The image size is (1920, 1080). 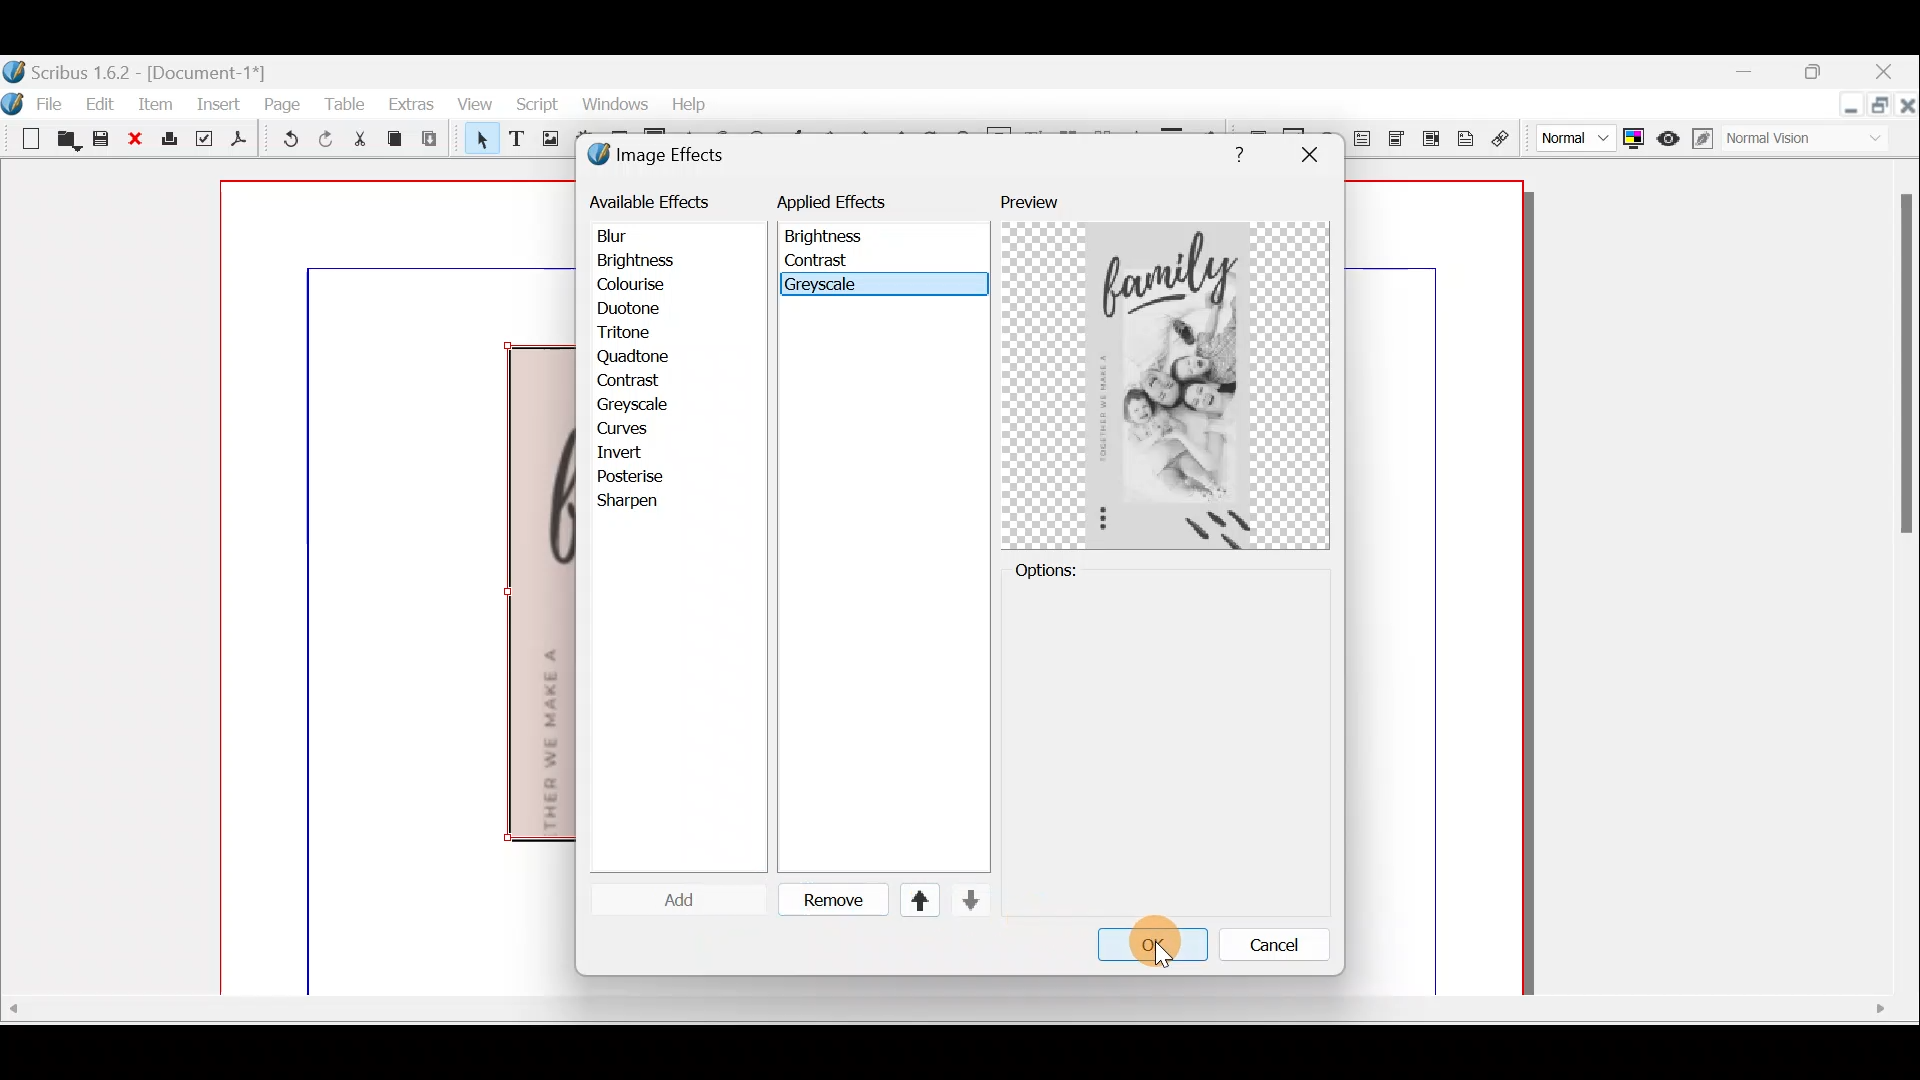 I want to click on Extras, so click(x=411, y=109).